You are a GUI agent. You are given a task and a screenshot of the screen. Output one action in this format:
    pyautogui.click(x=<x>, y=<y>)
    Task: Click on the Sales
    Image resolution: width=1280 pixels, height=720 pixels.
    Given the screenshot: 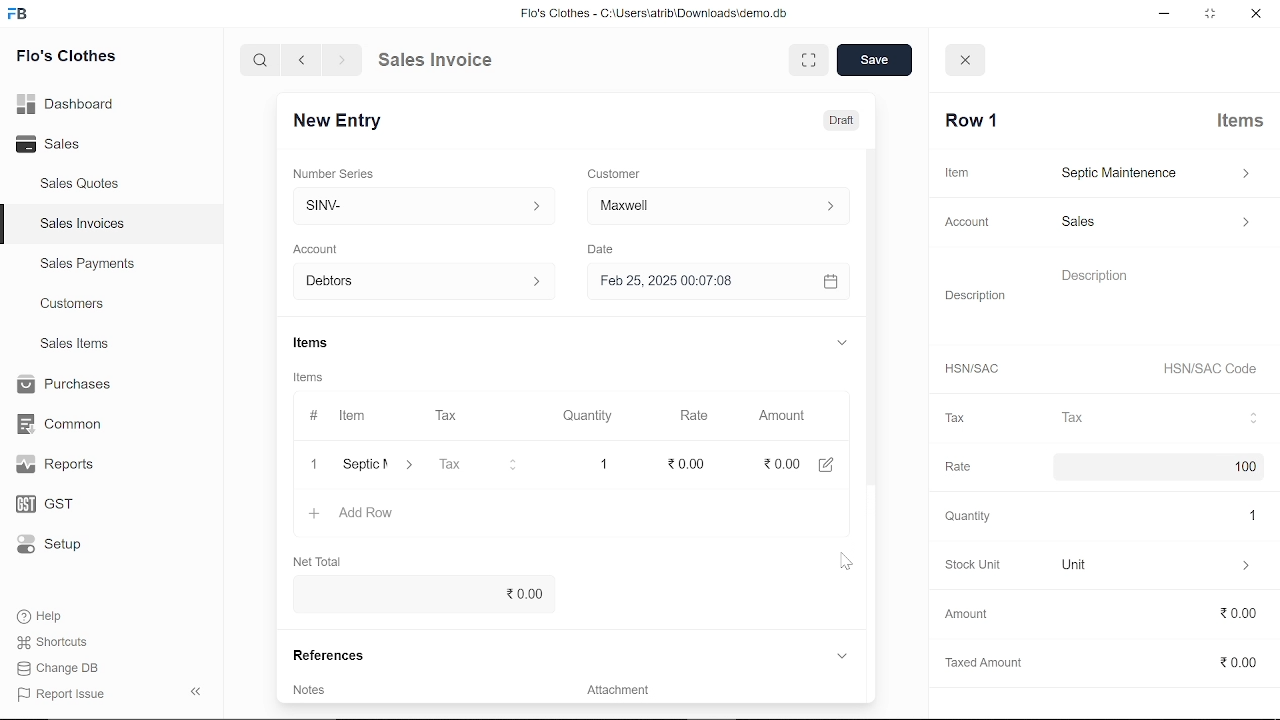 What is the action you would take?
    pyautogui.click(x=57, y=142)
    